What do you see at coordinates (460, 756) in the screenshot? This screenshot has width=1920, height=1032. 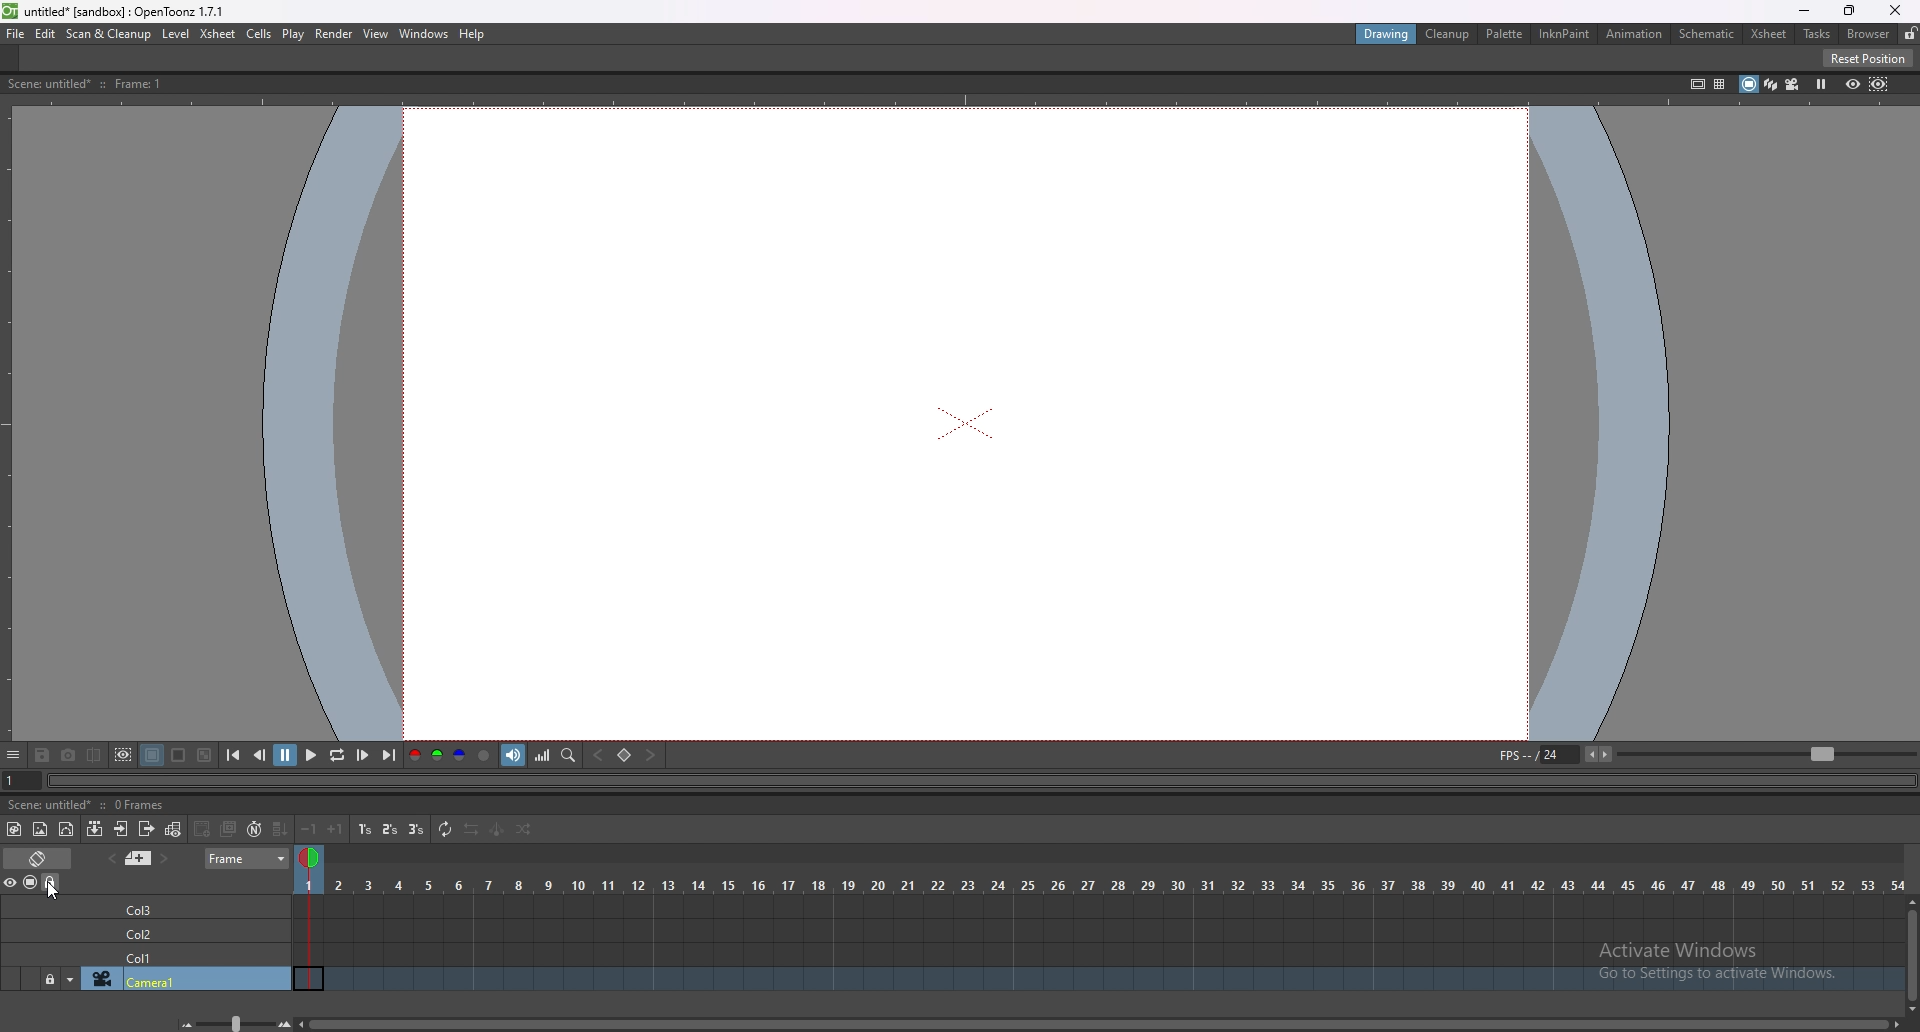 I see `blue` at bounding box center [460, 756].